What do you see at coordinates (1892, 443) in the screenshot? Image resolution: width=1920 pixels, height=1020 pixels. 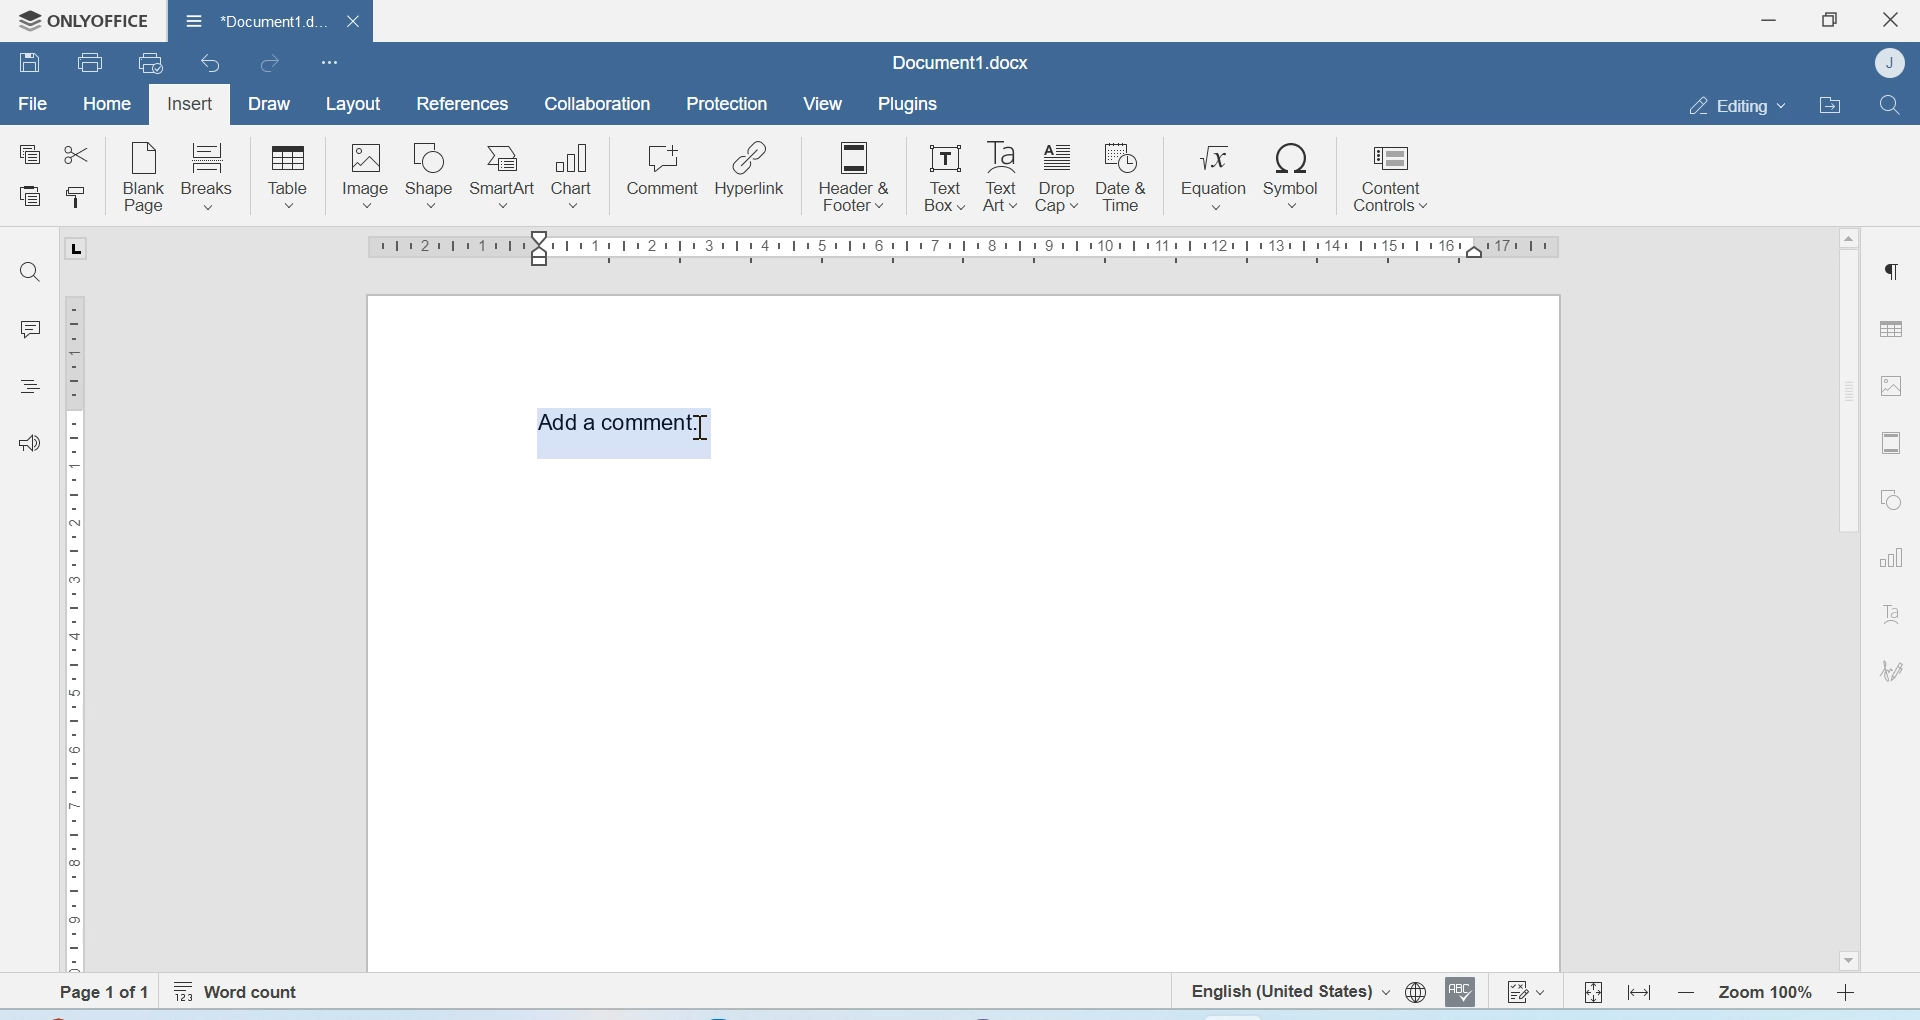 I see `Header & footer` at bounding box center [1892, 443].